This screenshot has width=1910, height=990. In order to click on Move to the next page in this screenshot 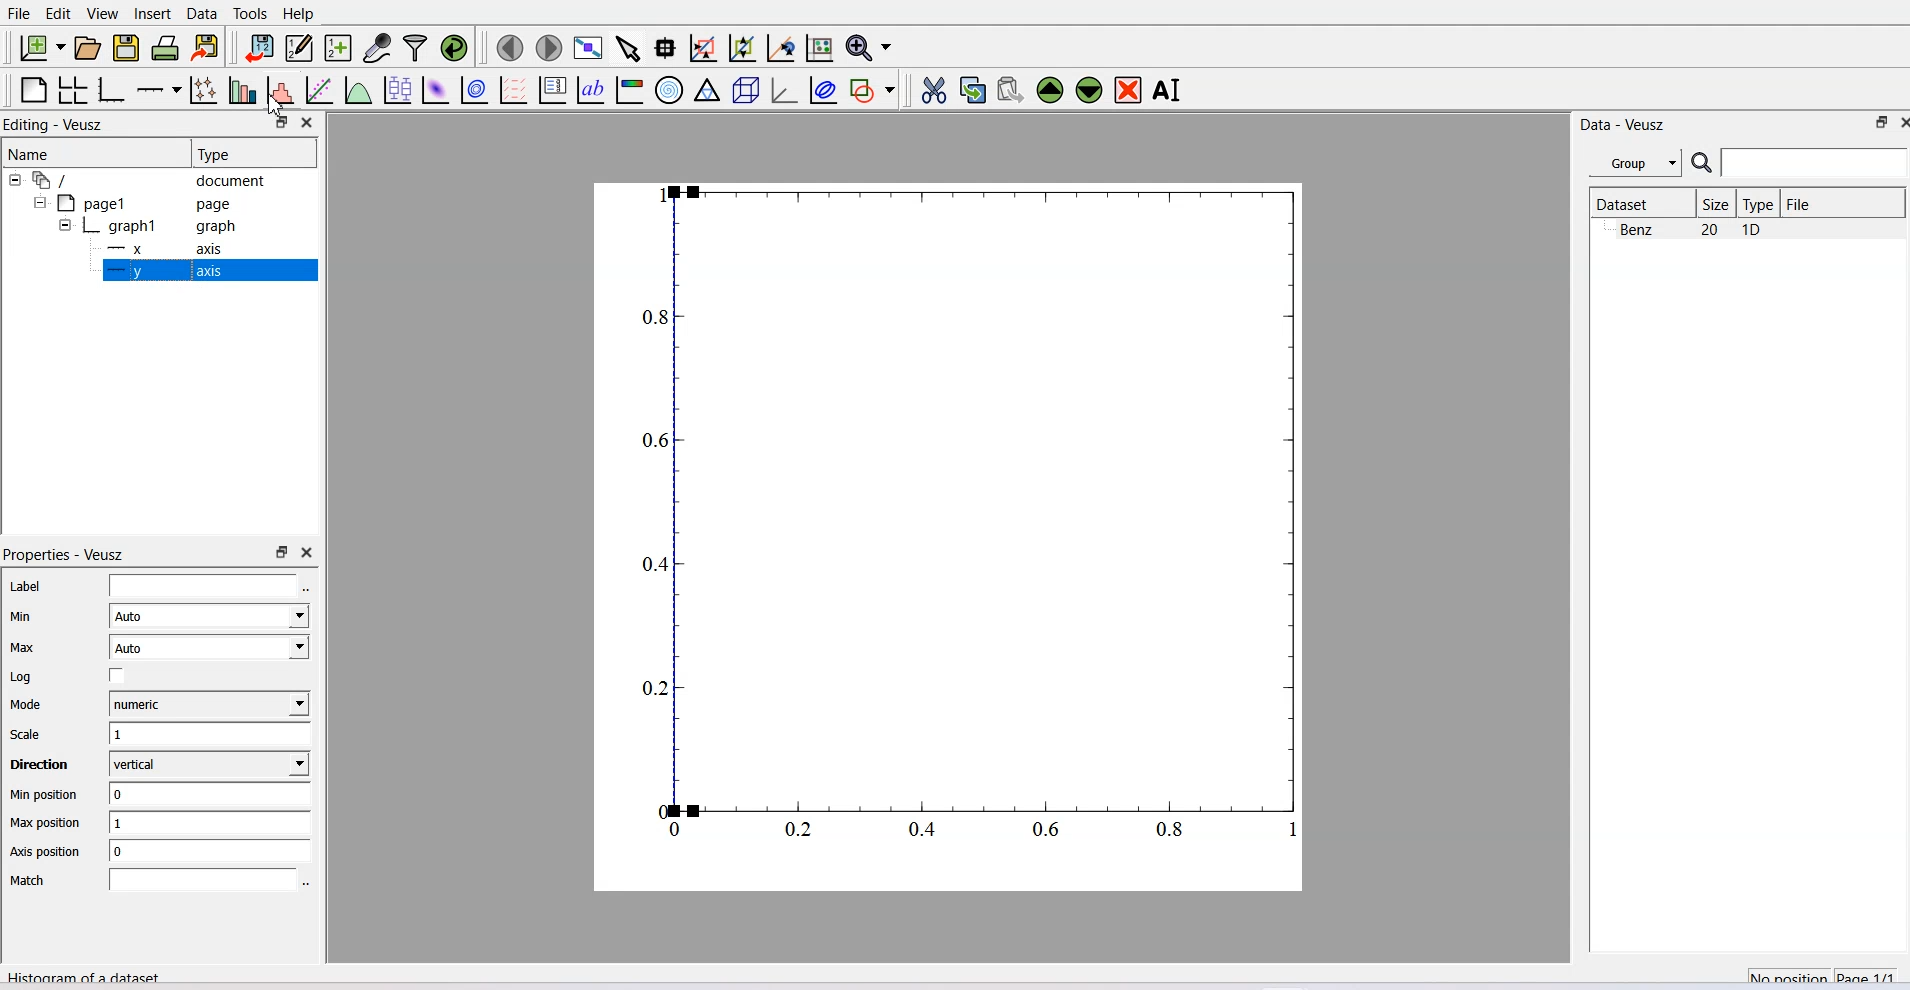, I will do `click(550, 48)`.